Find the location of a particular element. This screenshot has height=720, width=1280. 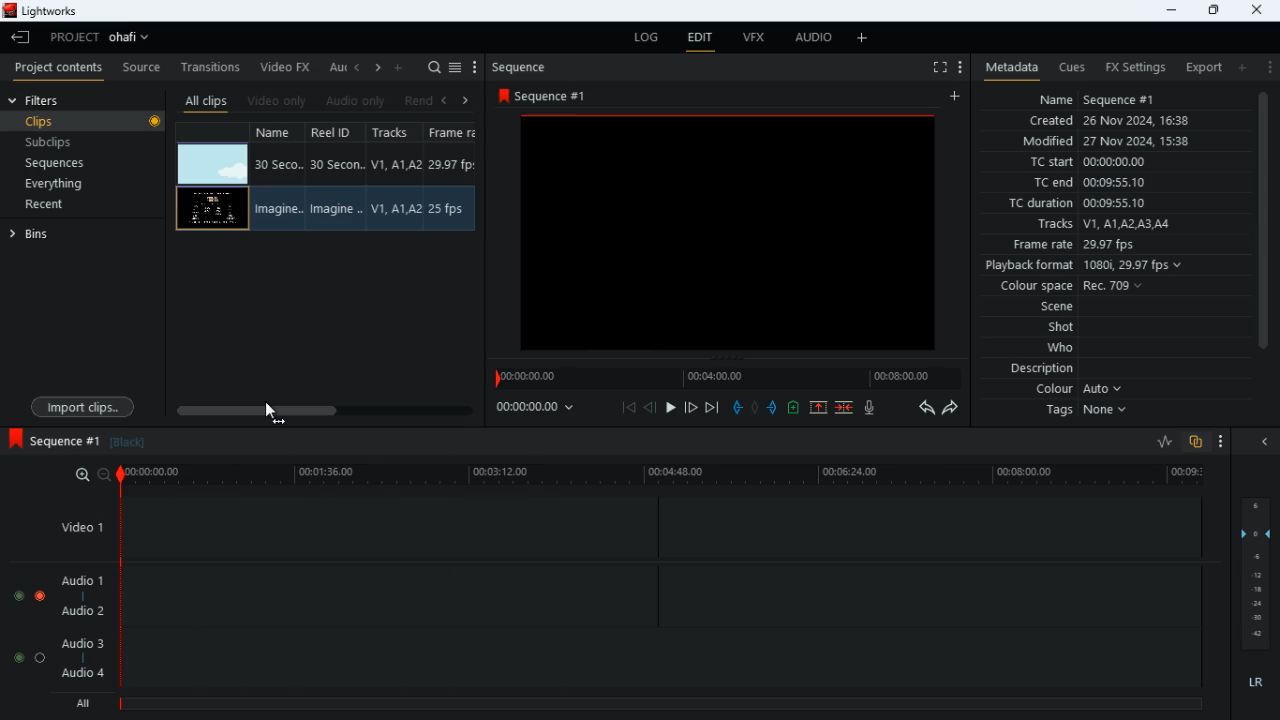

more is located at coordinates (960, 65).